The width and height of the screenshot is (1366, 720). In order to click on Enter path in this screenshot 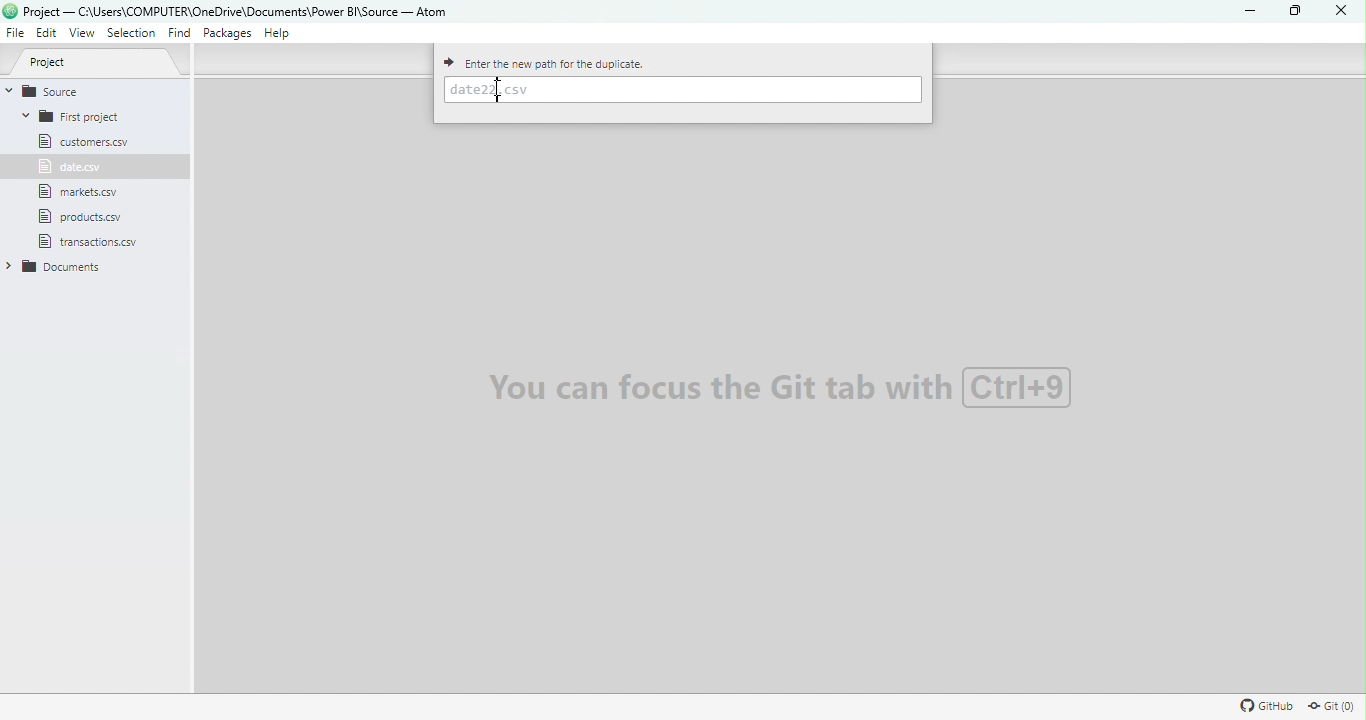, I will do `click(683, 90)`.